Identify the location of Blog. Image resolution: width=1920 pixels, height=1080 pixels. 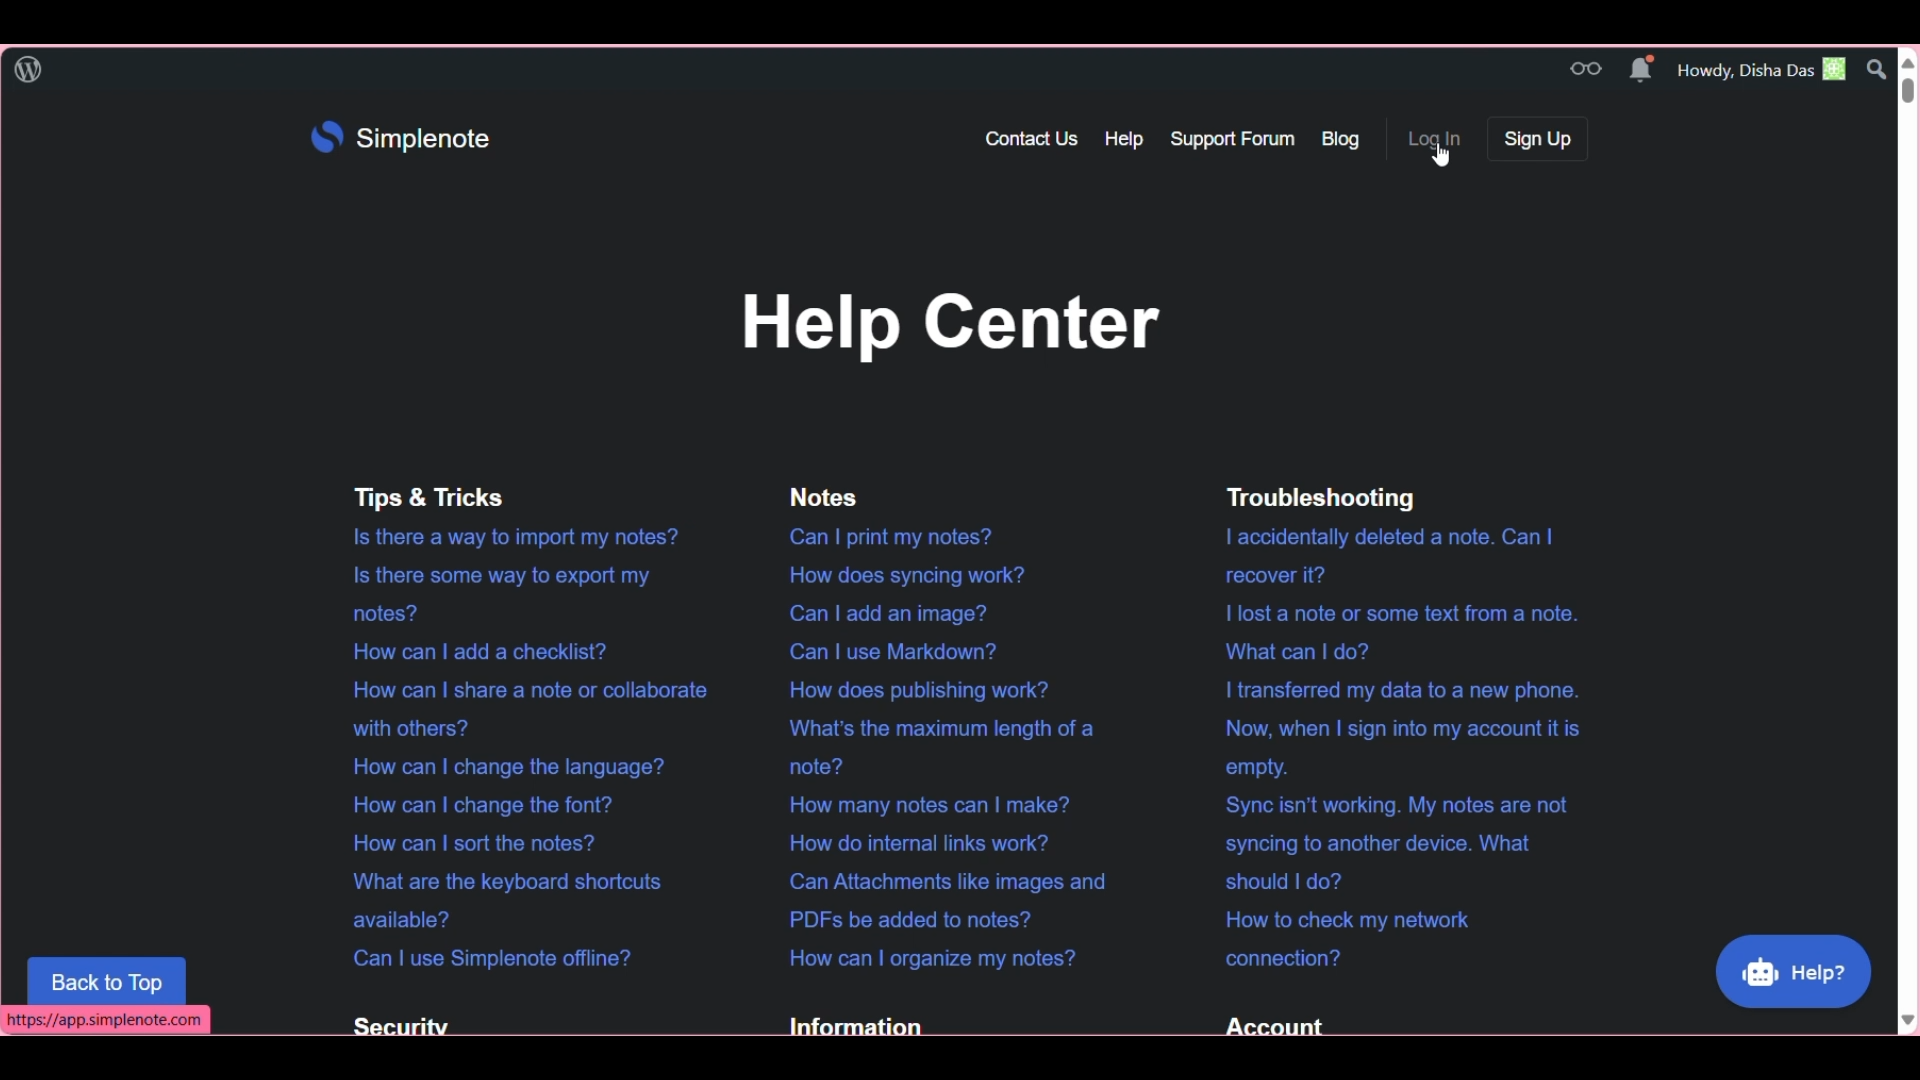
(1344, 138).